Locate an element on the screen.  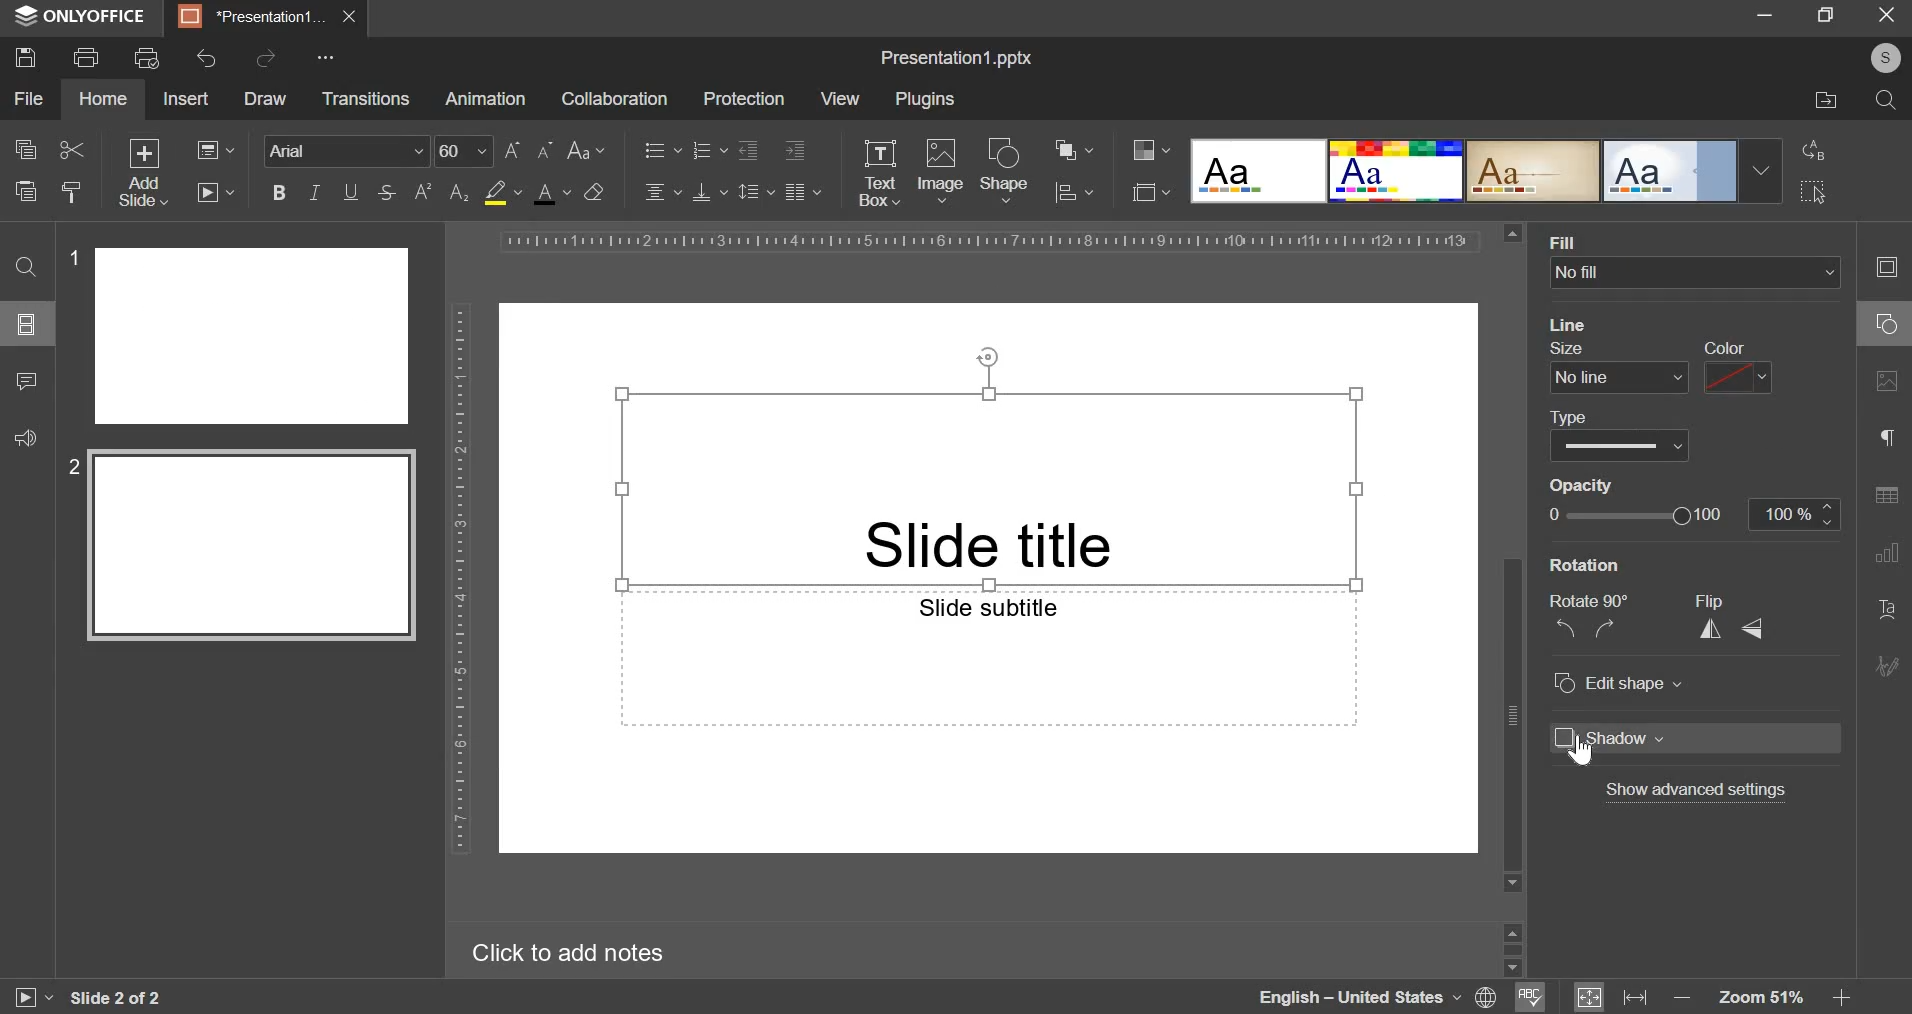
plugins is located at coordinates (925, 100).